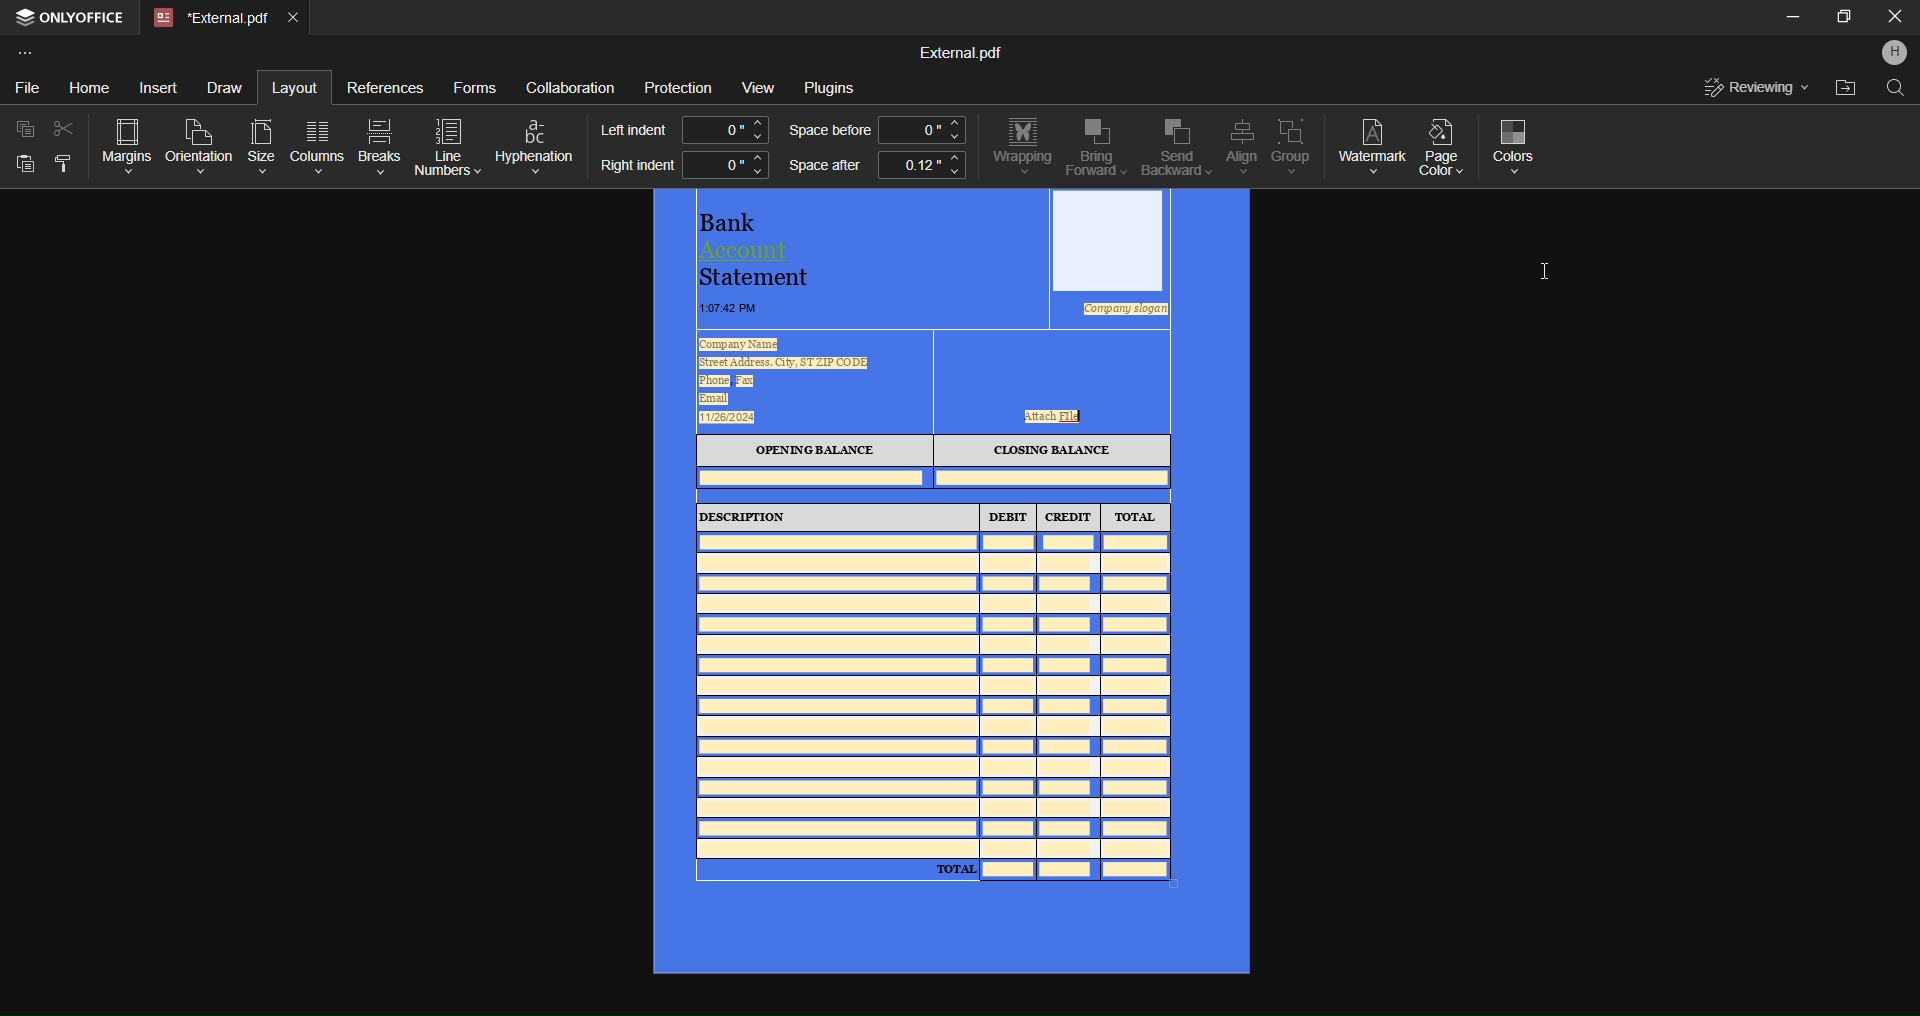 This screenshot has height=1016, width=1920. Describe the element at coordinates (1891, 55) in the screenshot. I see `Profile` at that location.